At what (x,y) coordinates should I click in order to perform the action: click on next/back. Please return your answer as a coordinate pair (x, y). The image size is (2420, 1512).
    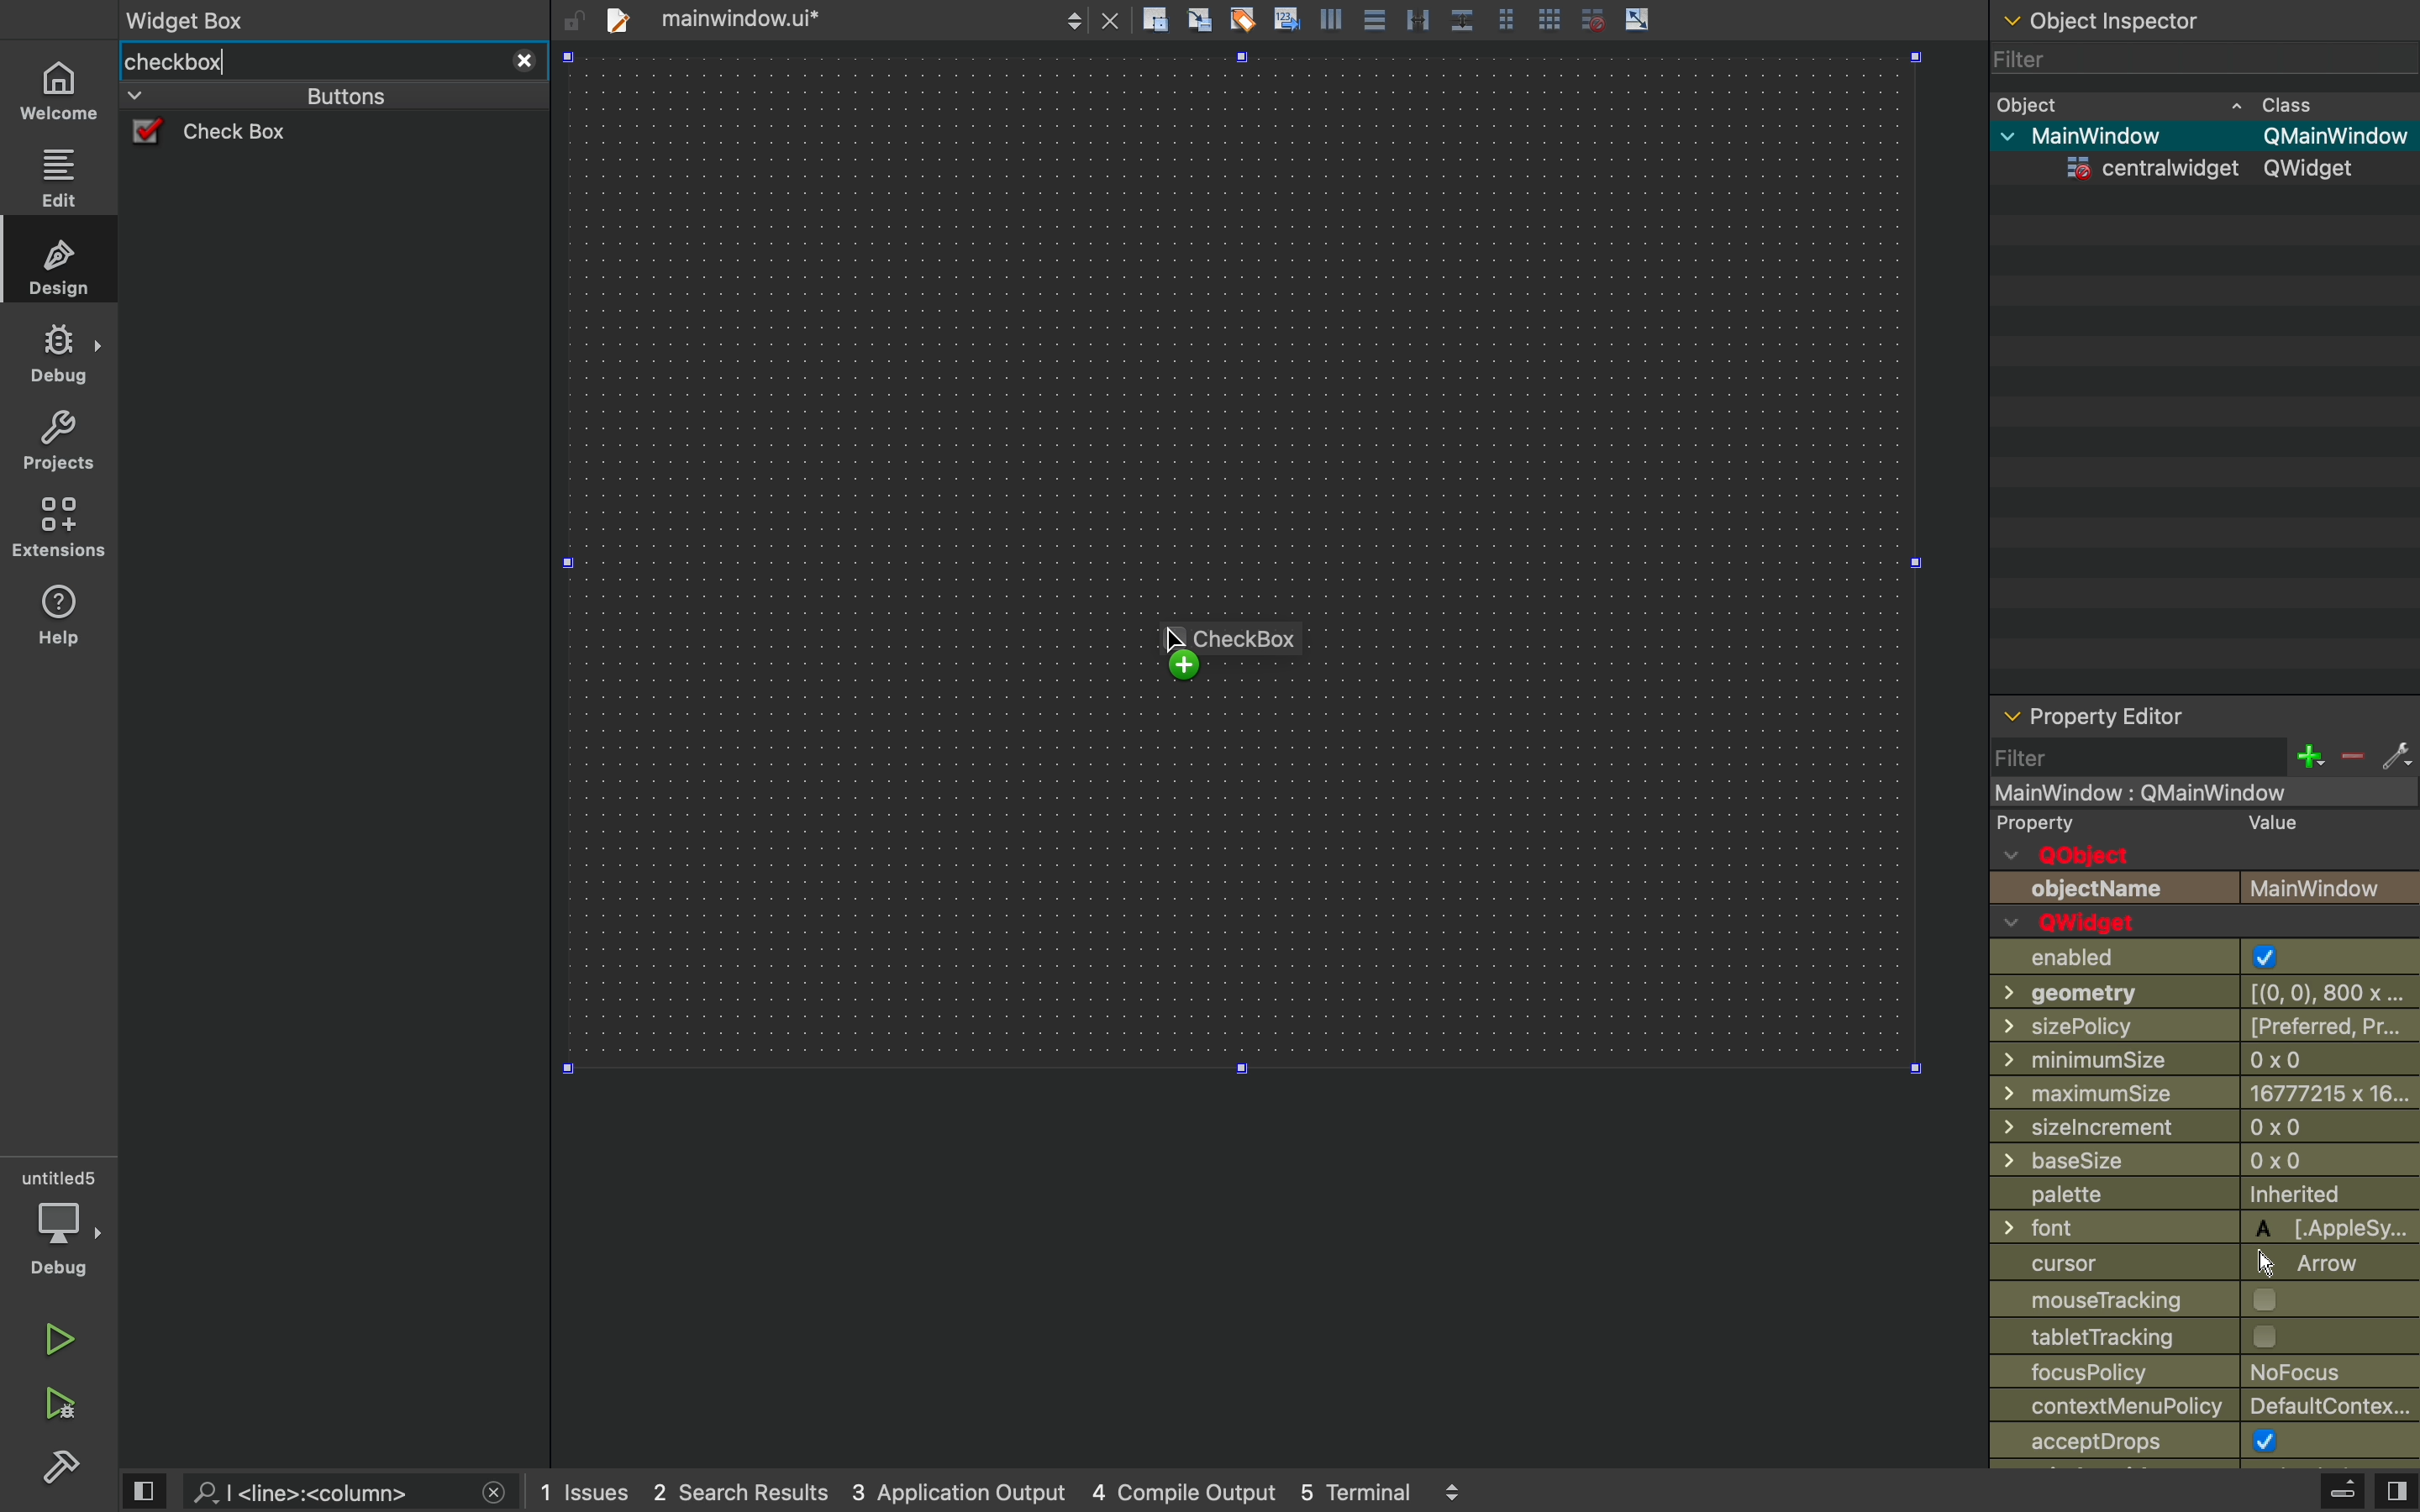
    Looking at the image, I should click on (1074, 18).